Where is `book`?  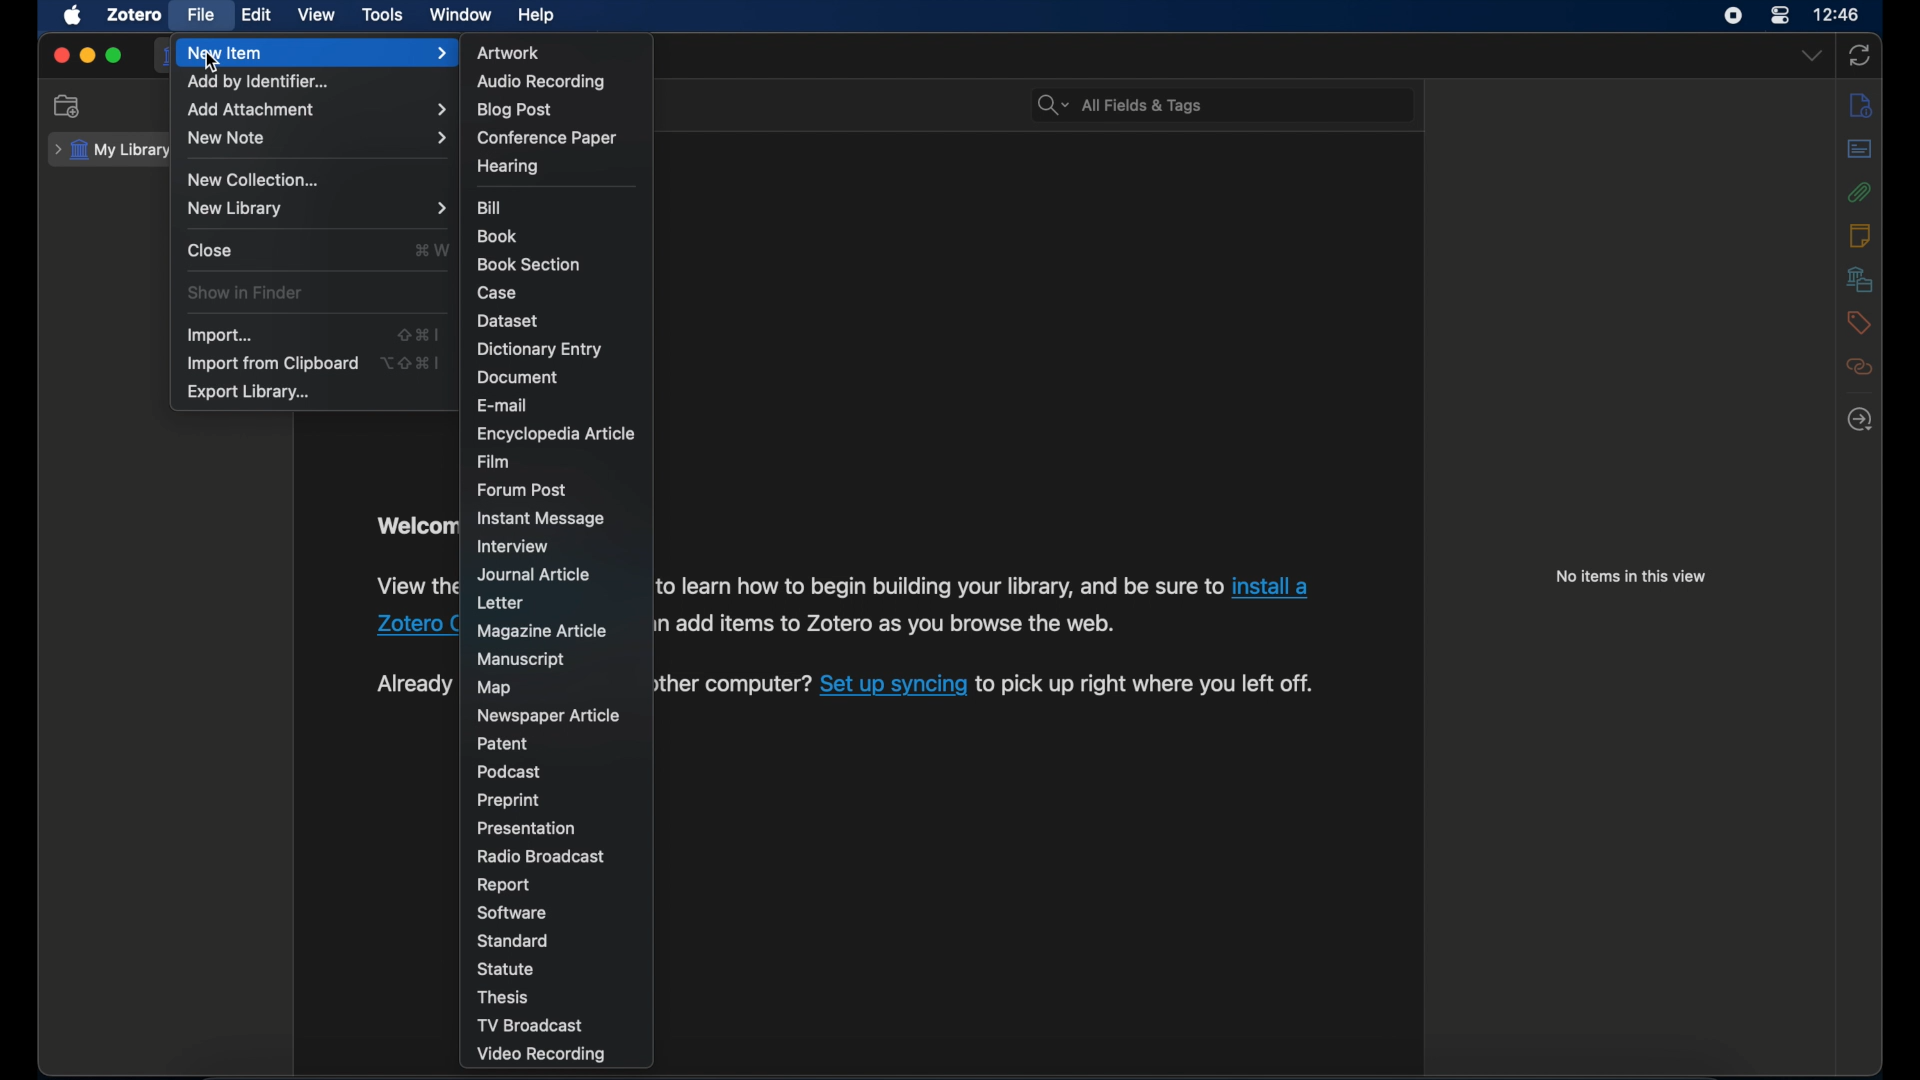 book is located at coordinates (498, 236).